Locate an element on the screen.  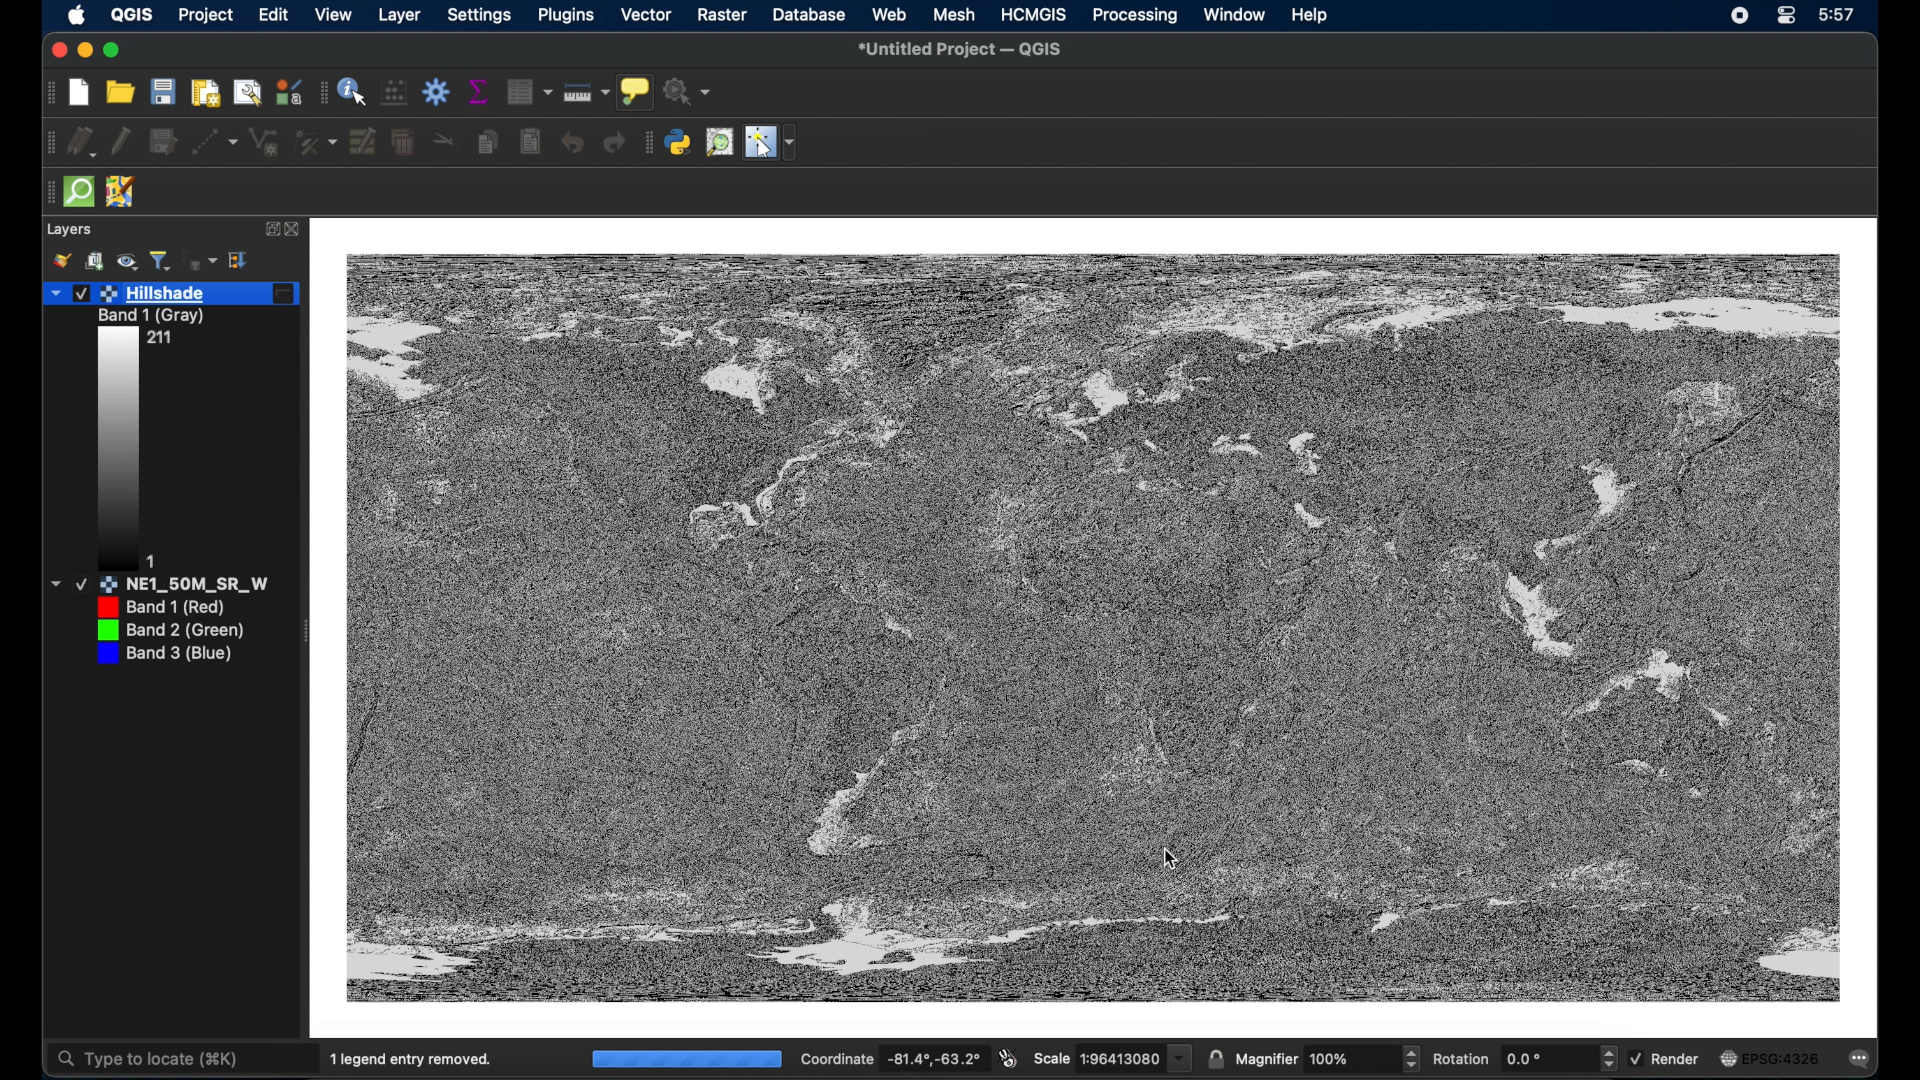
coordinate is located at coordinates (890, 1057).